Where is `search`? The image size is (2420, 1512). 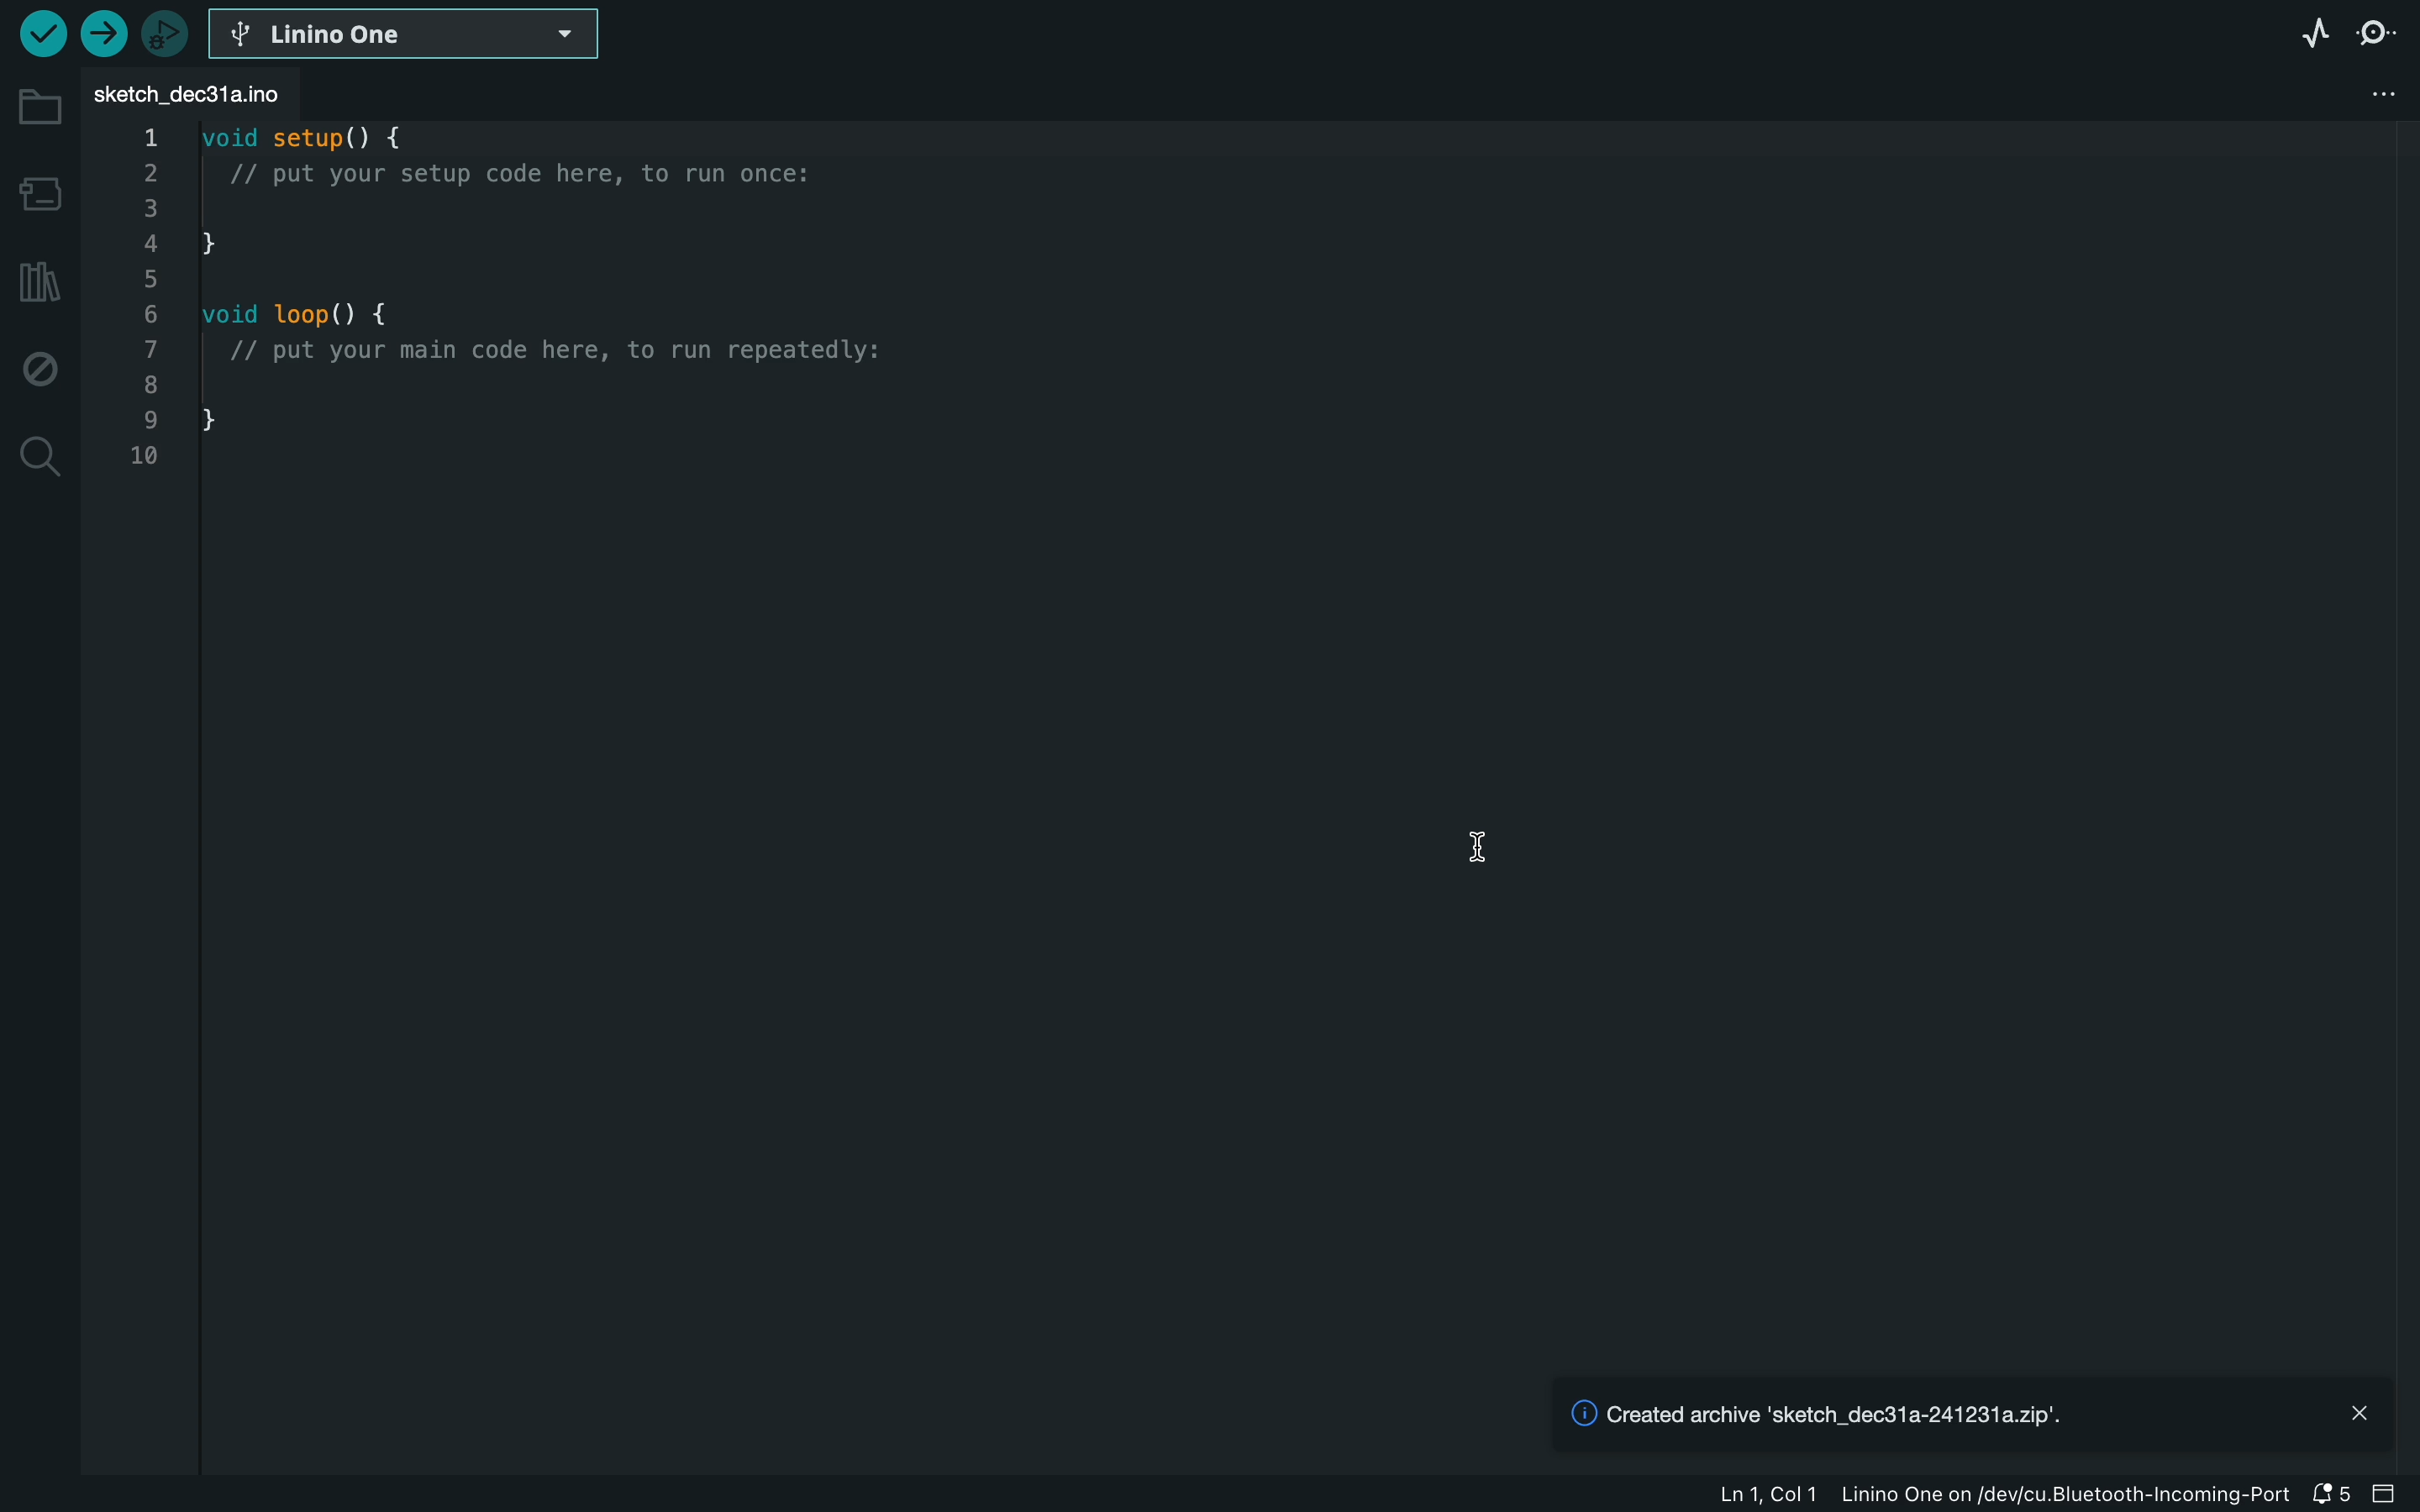
search is located at coordinates (41, 456).